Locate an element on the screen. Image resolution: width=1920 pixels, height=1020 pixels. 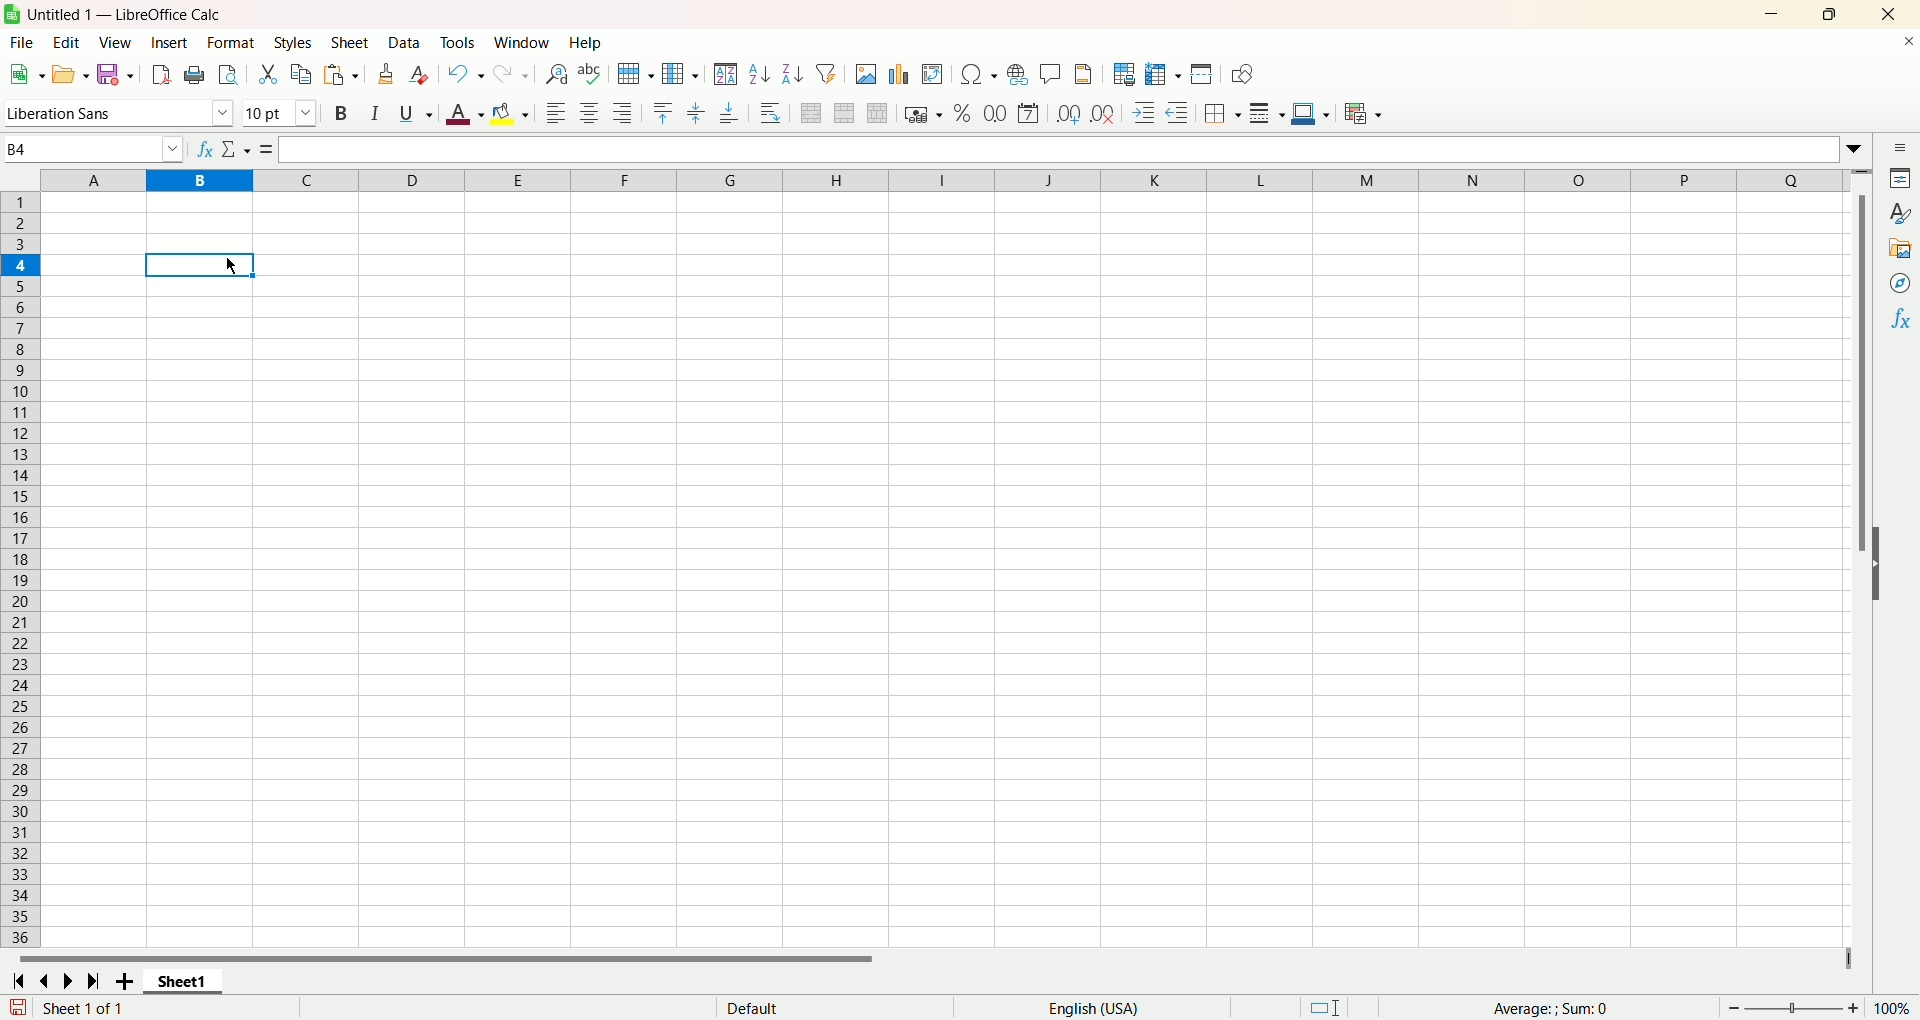
border style is located at coordinates (1267, 116).